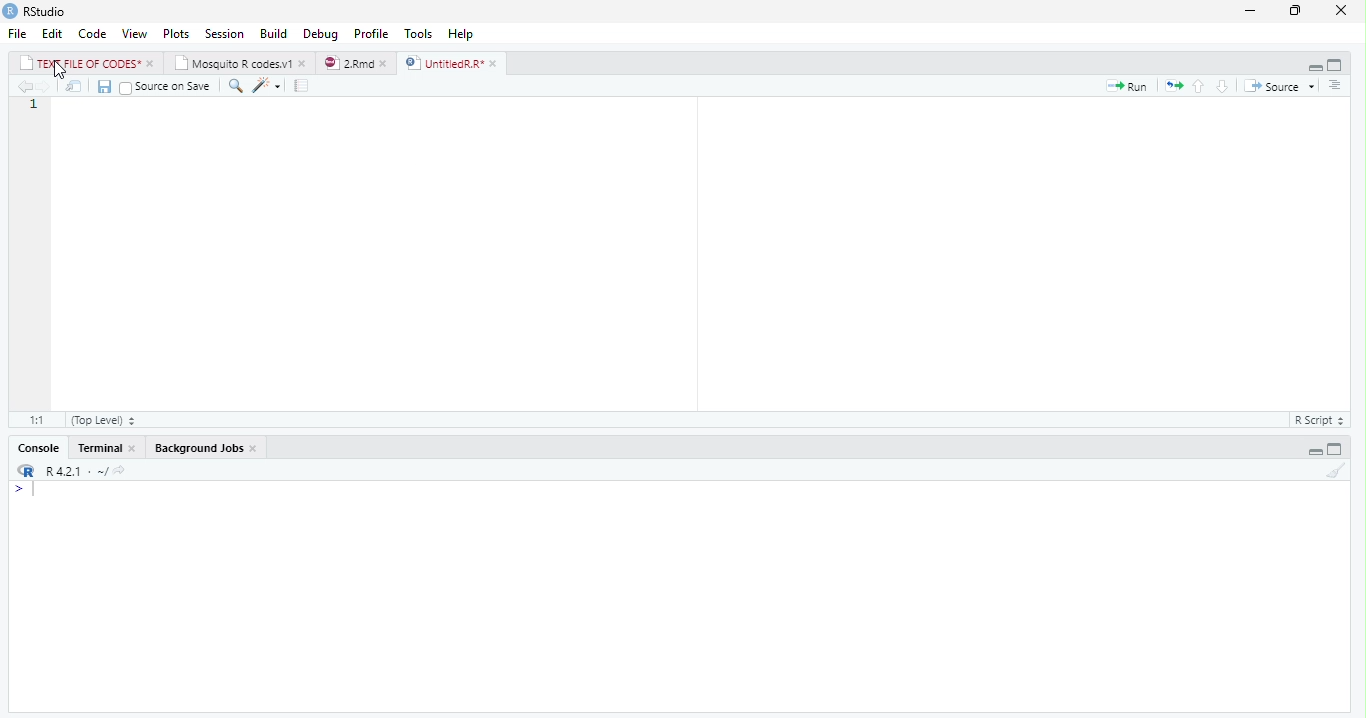  I want to click on Full Height, so click(1338, 447).